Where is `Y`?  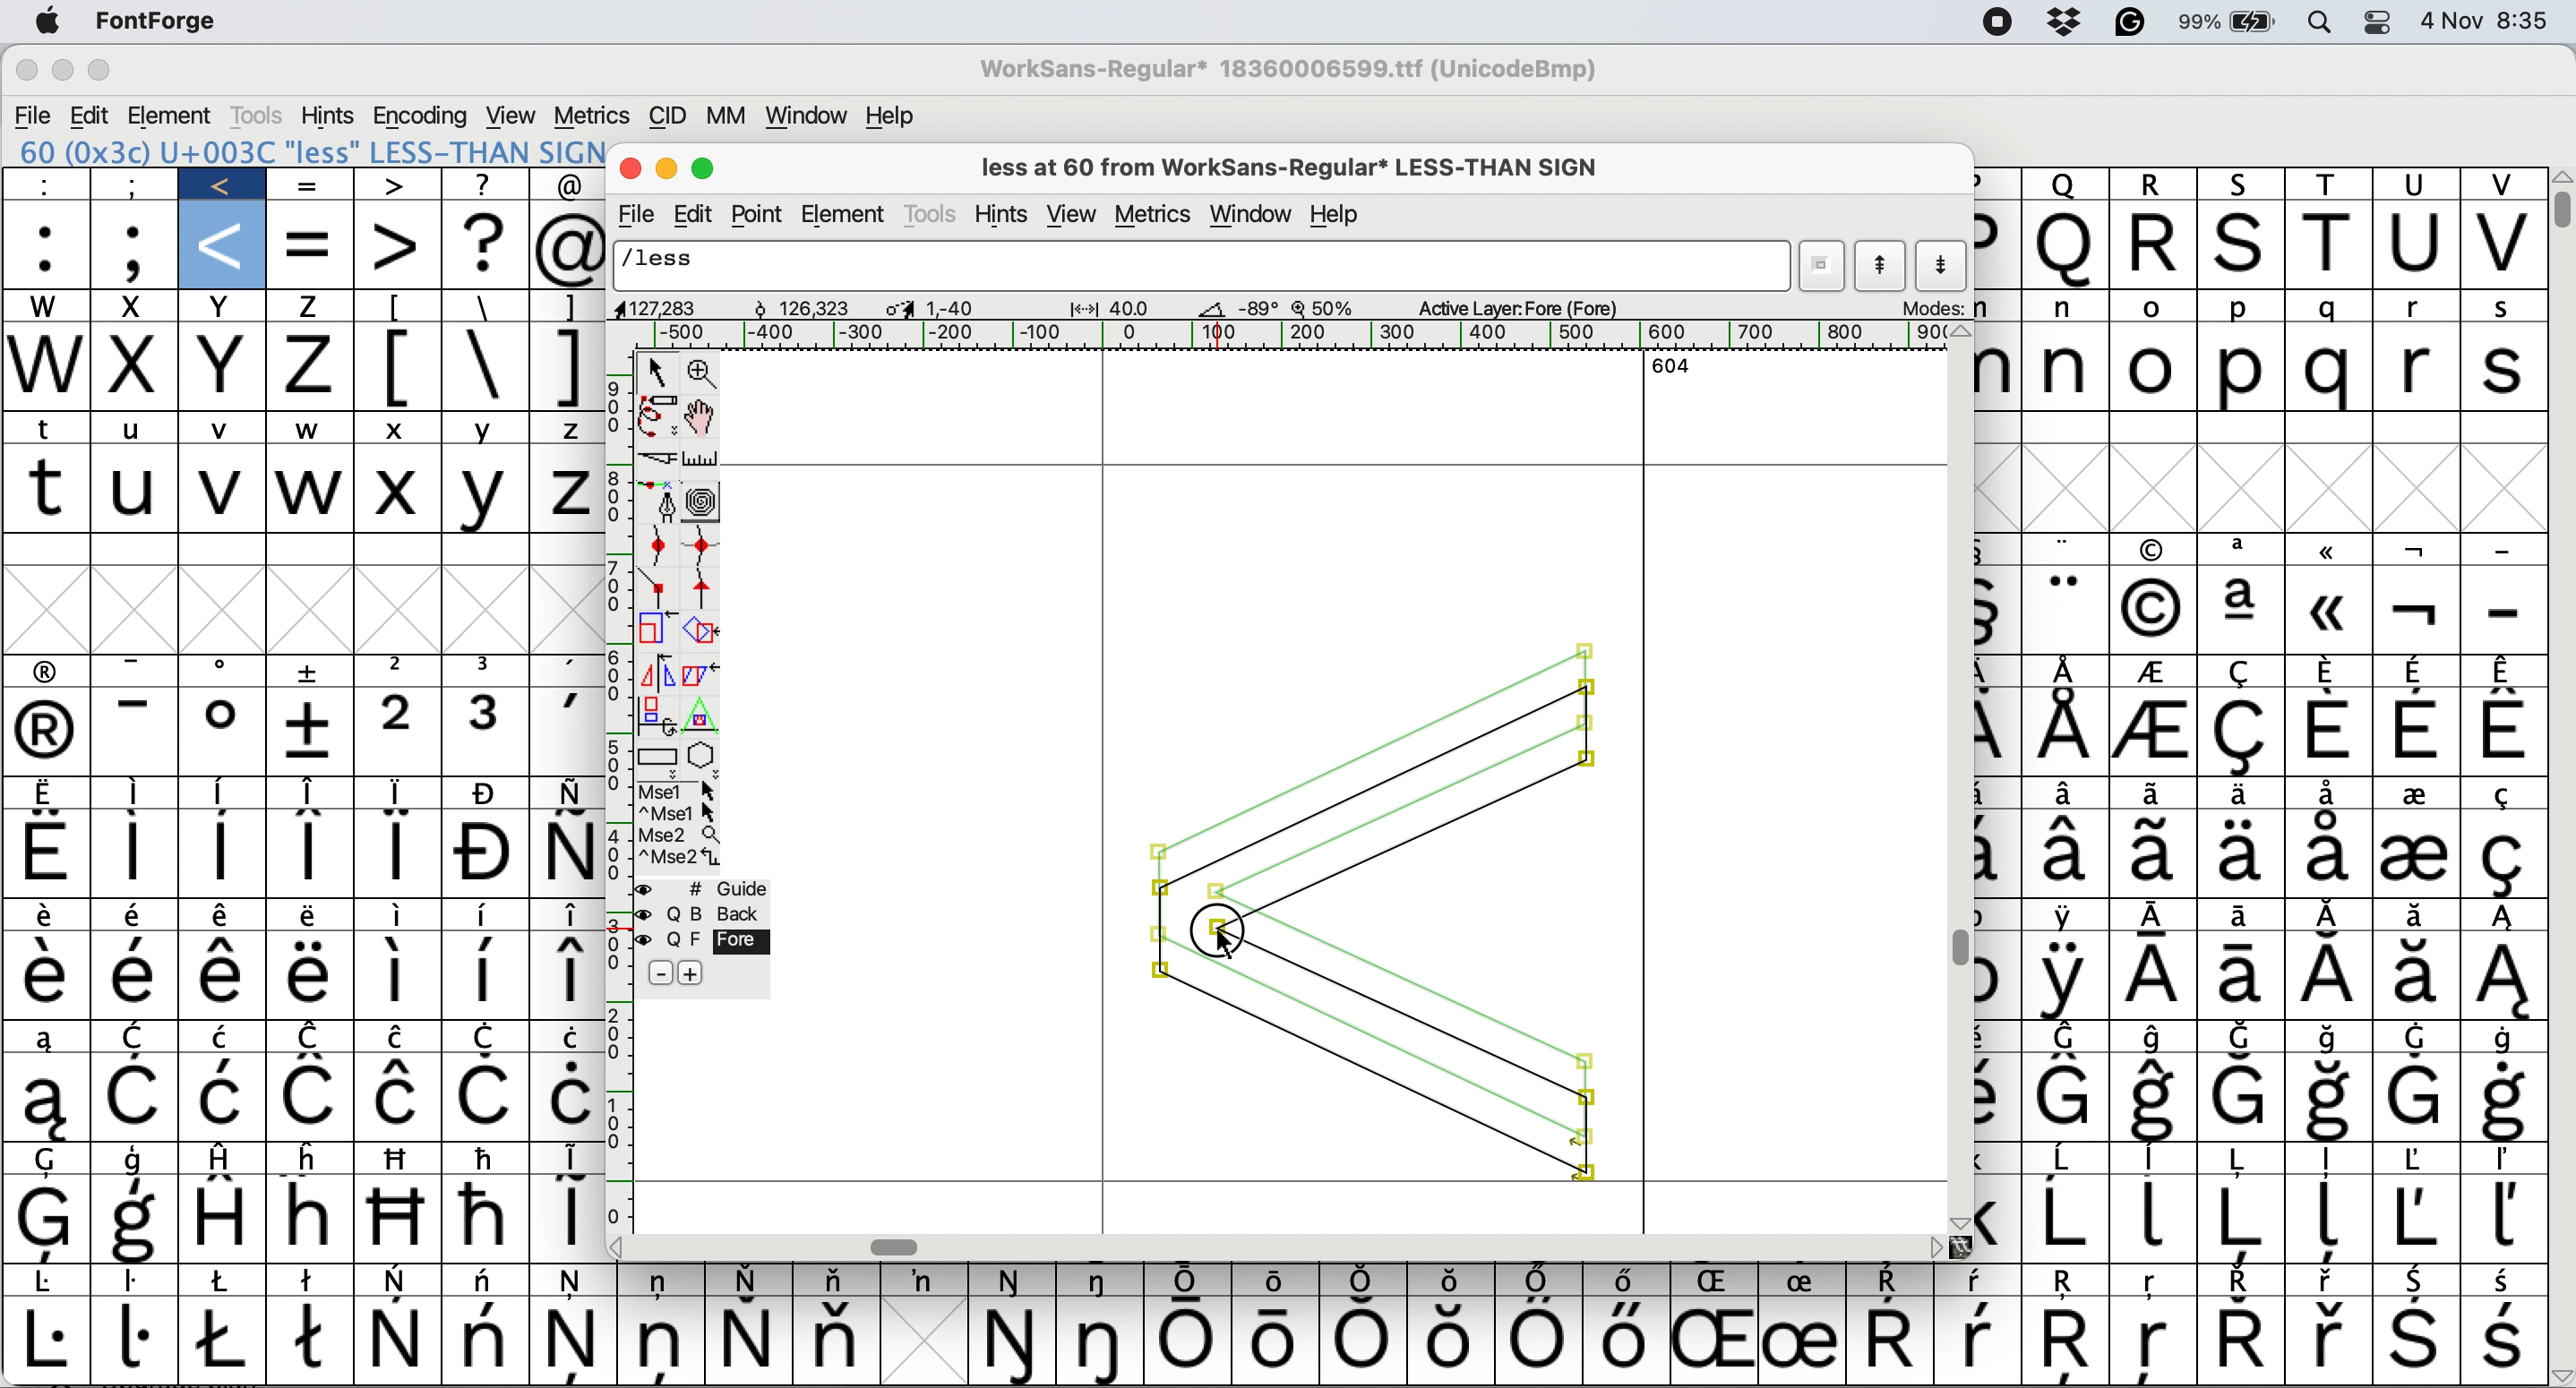
Y is located at coordinates (485, 424).